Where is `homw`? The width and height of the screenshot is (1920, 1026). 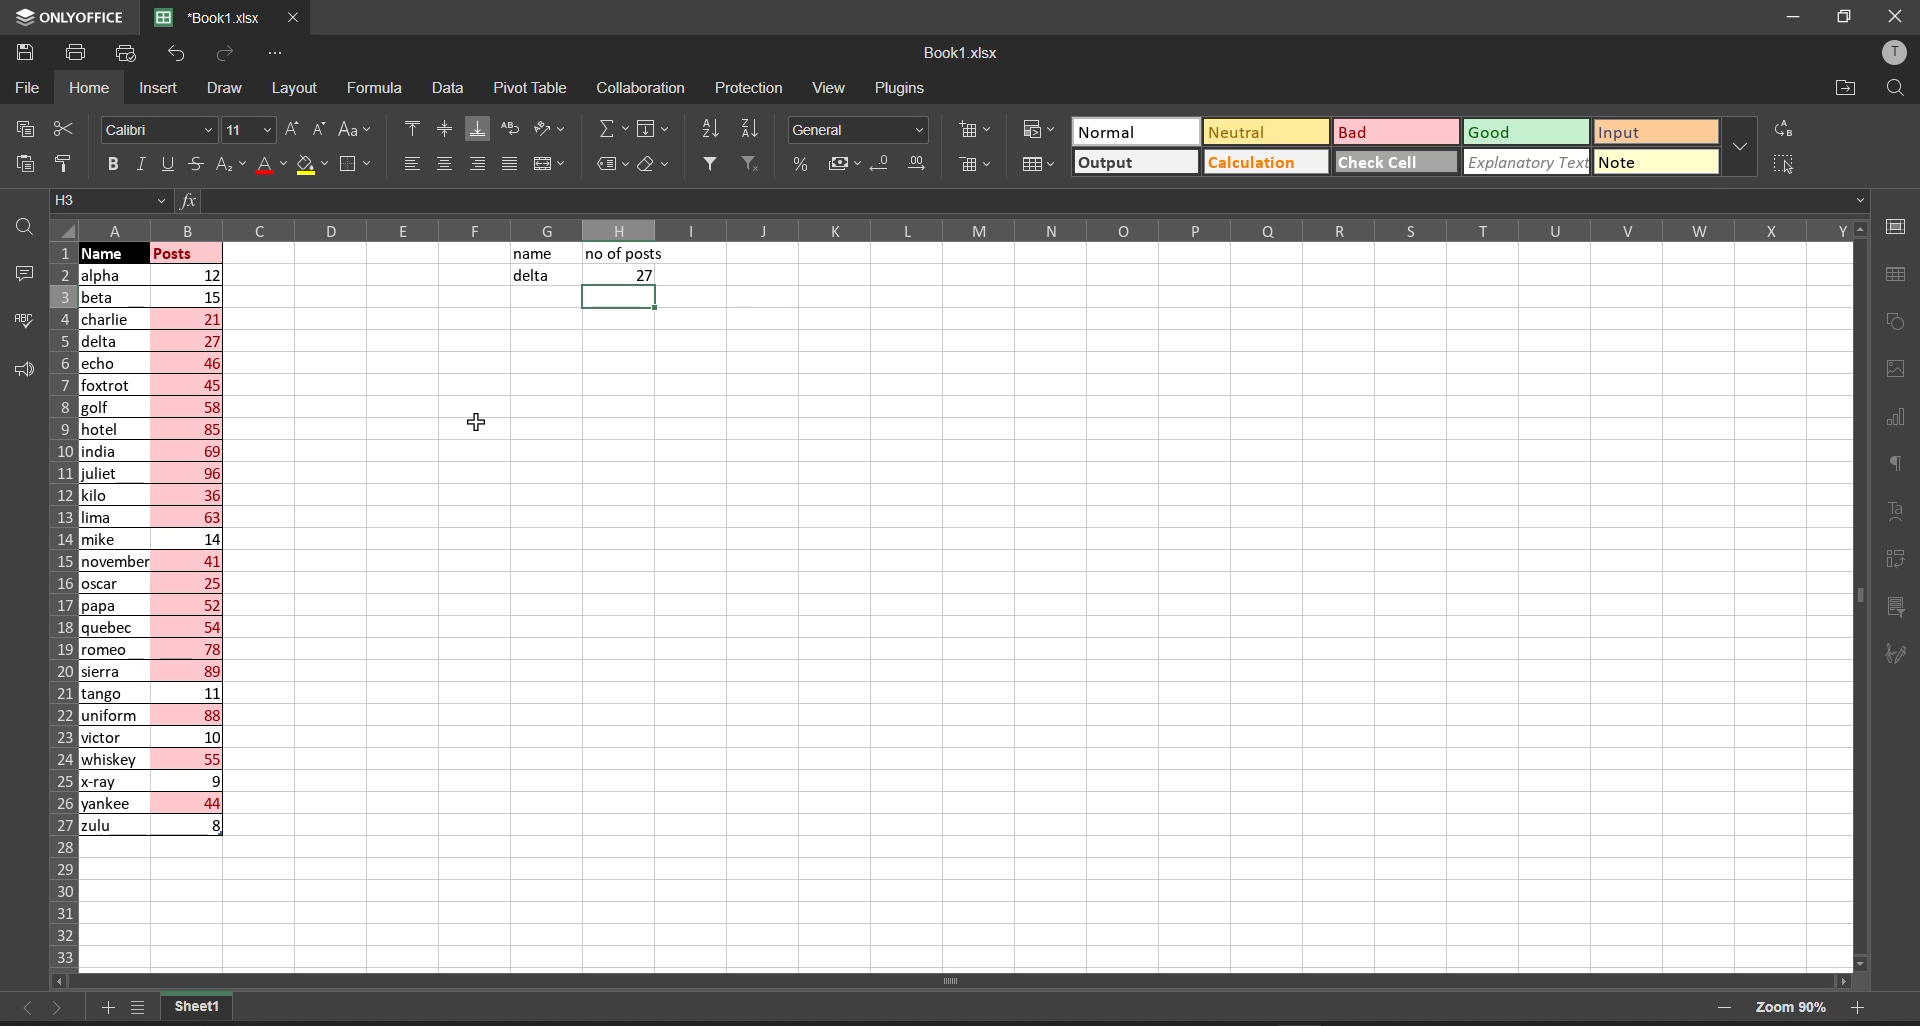 homw is located at coordinates (88, 88).